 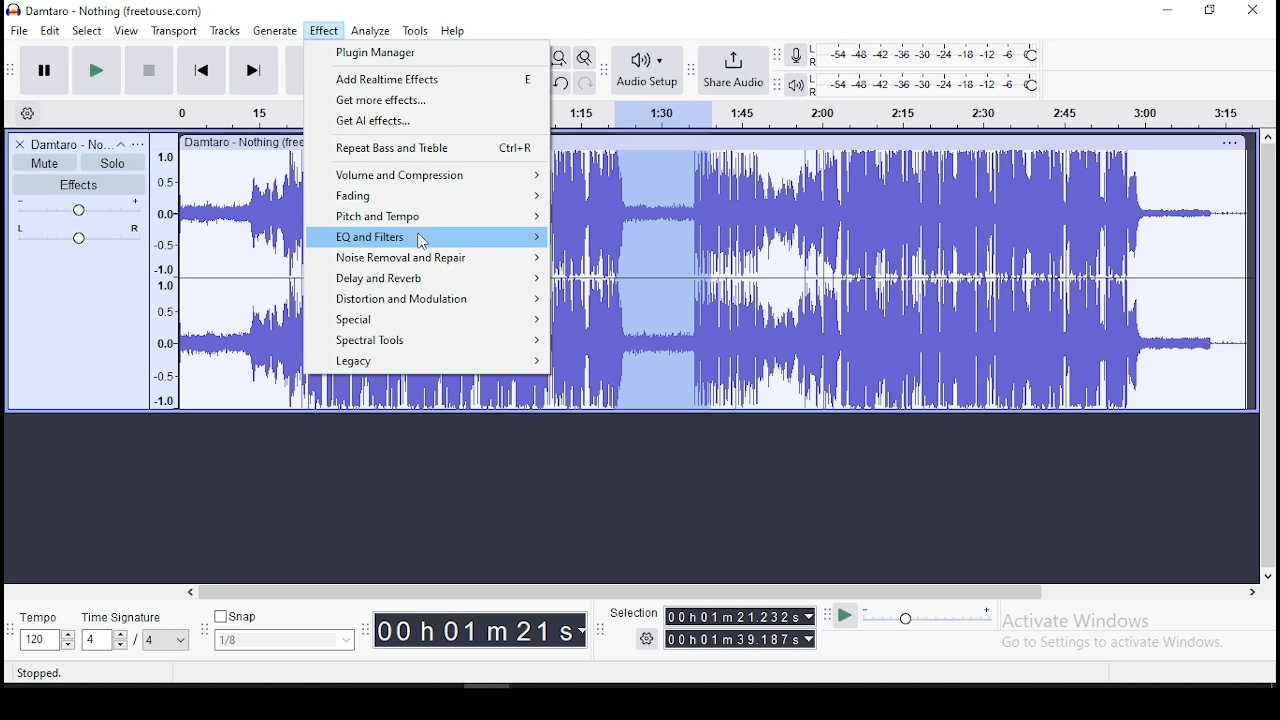 I want to click on up, so click(x=1267, y=136).